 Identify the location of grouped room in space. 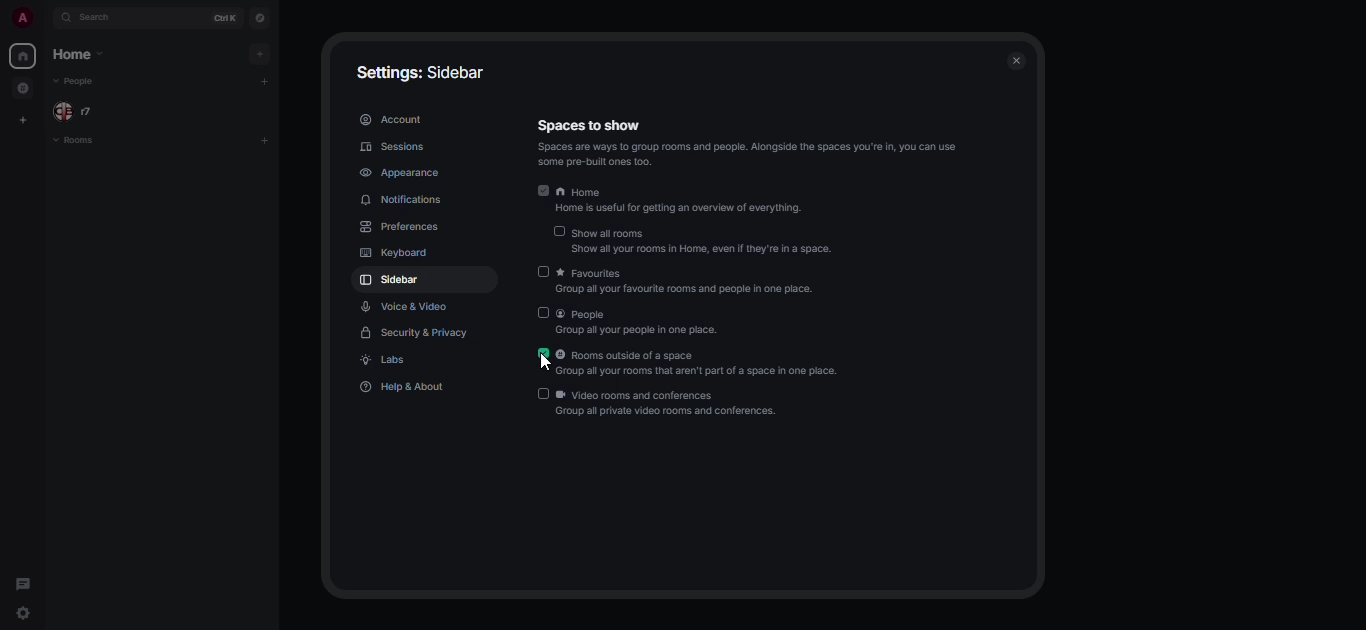
(23, 88).